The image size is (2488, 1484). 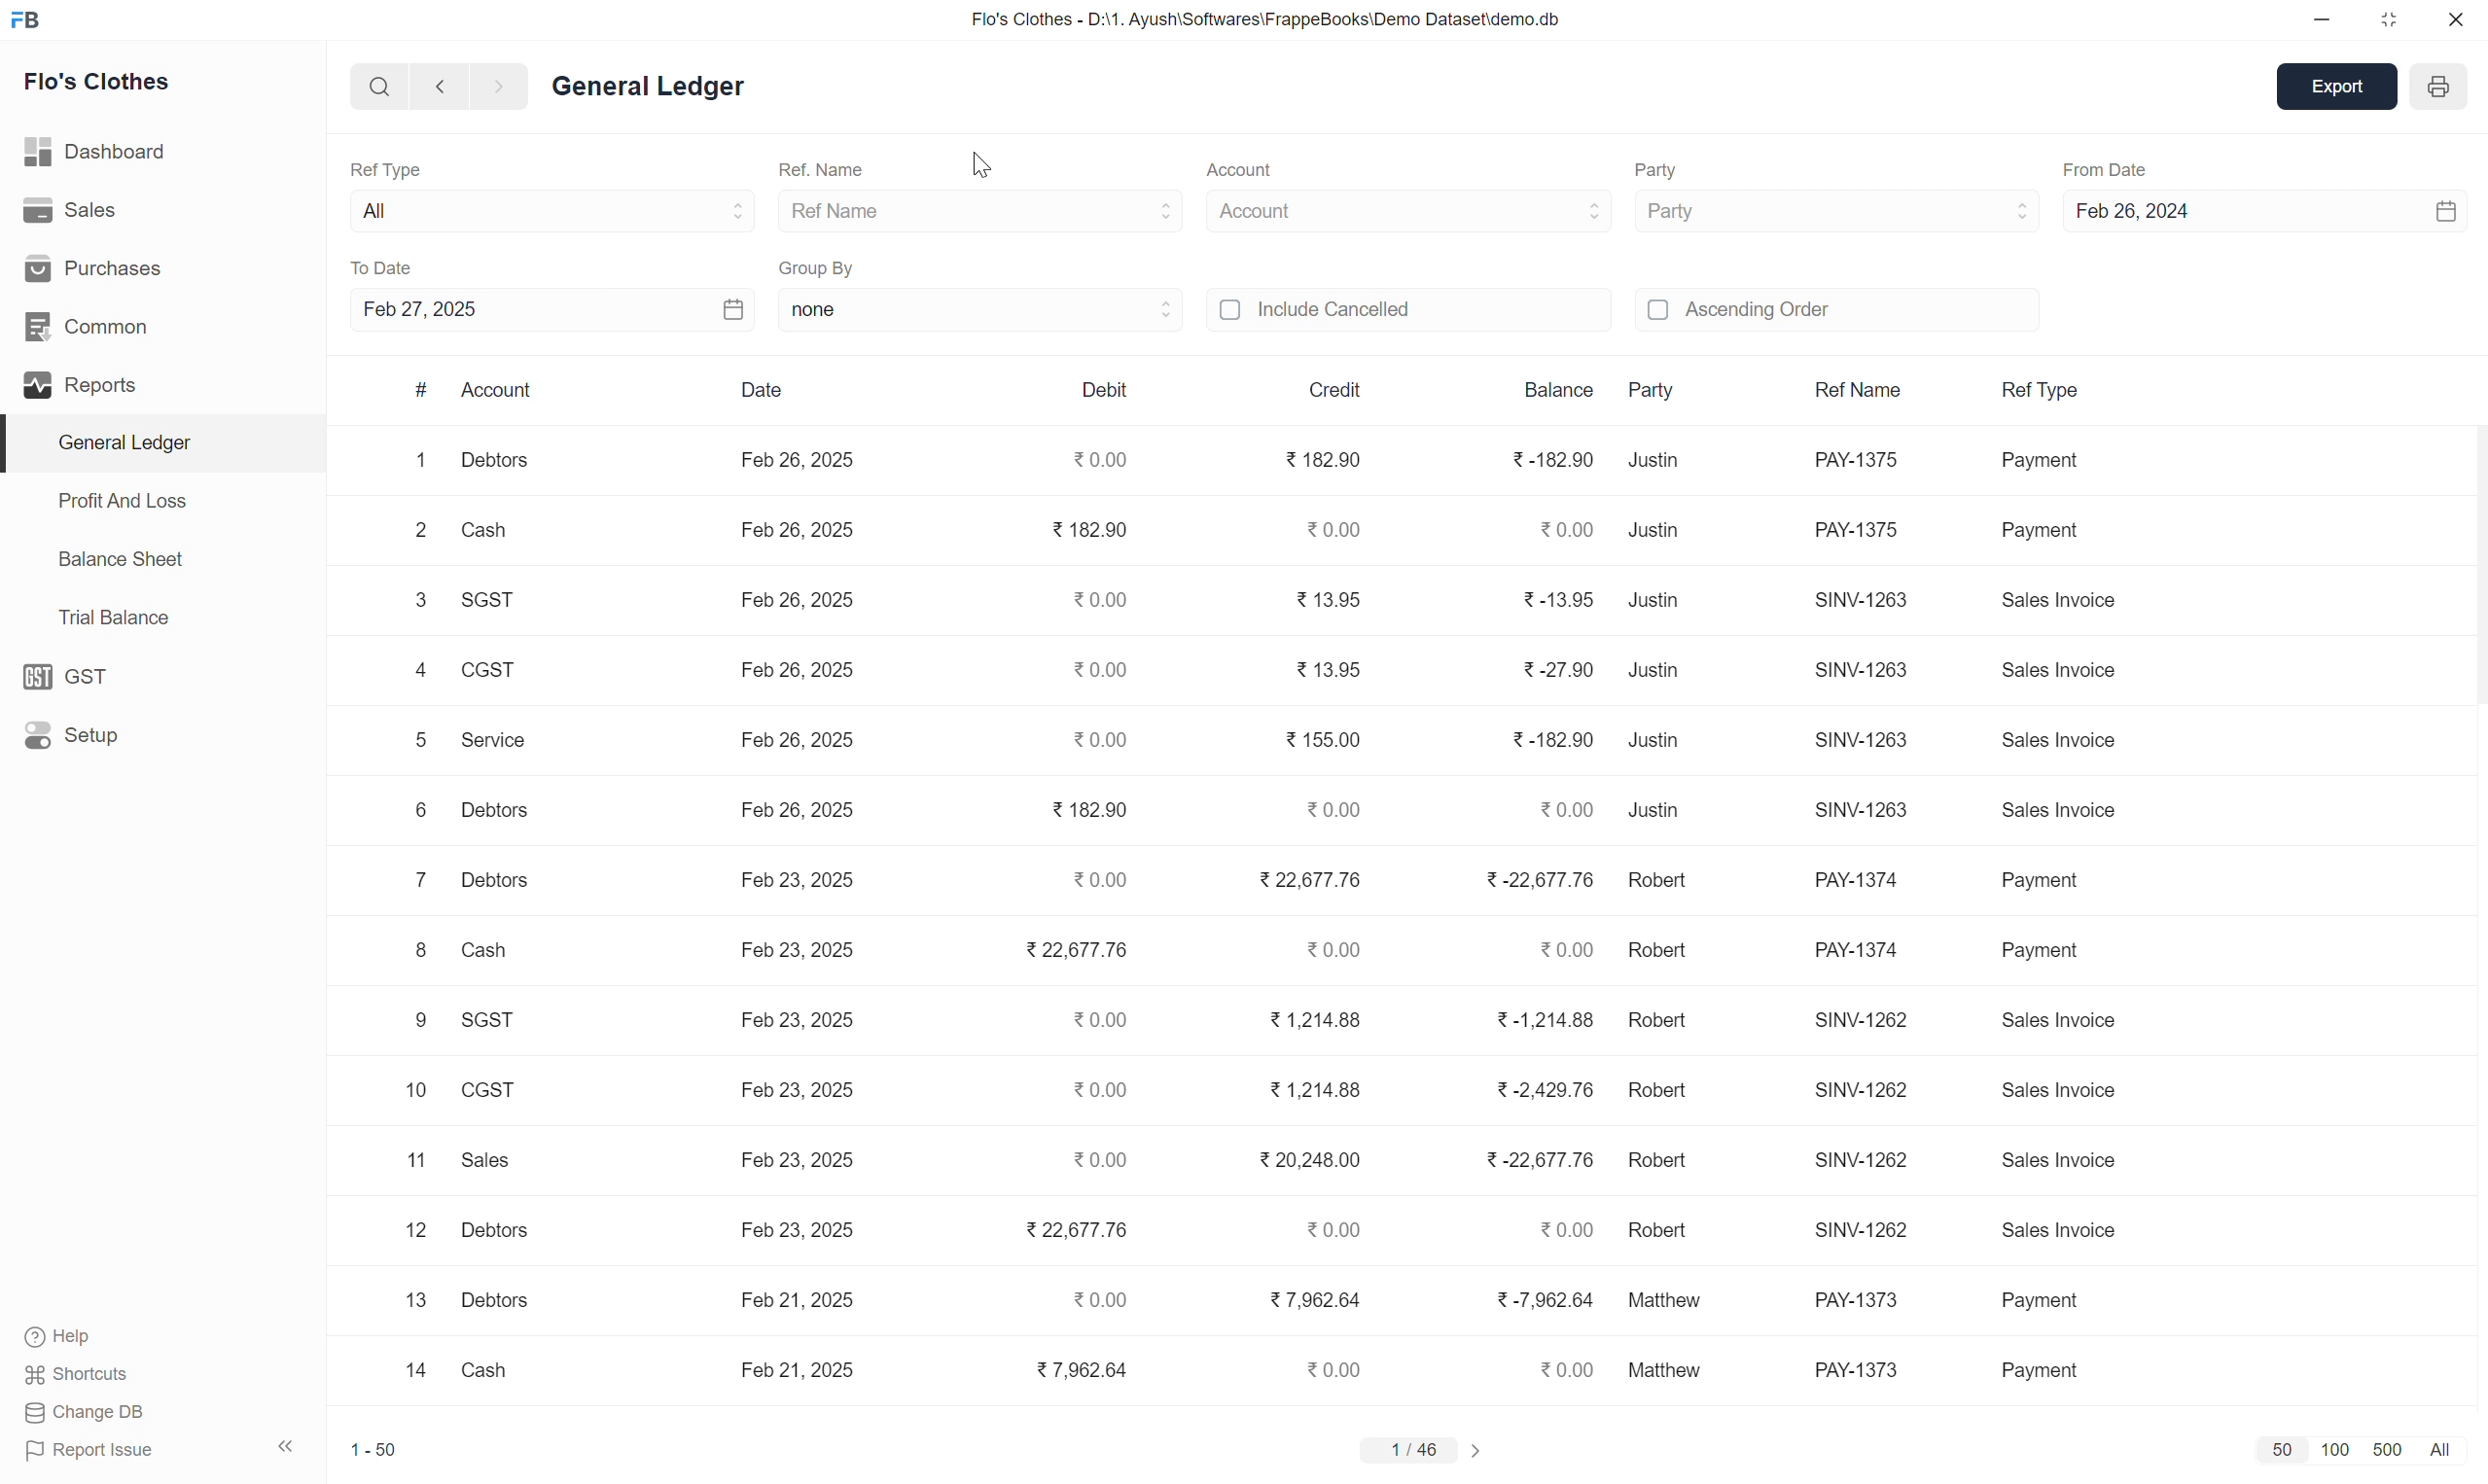 What do you see at coordinates (1862, 1303) in the screenshot?
I see `SINV-1262` at bounding box center [1862, 1303].